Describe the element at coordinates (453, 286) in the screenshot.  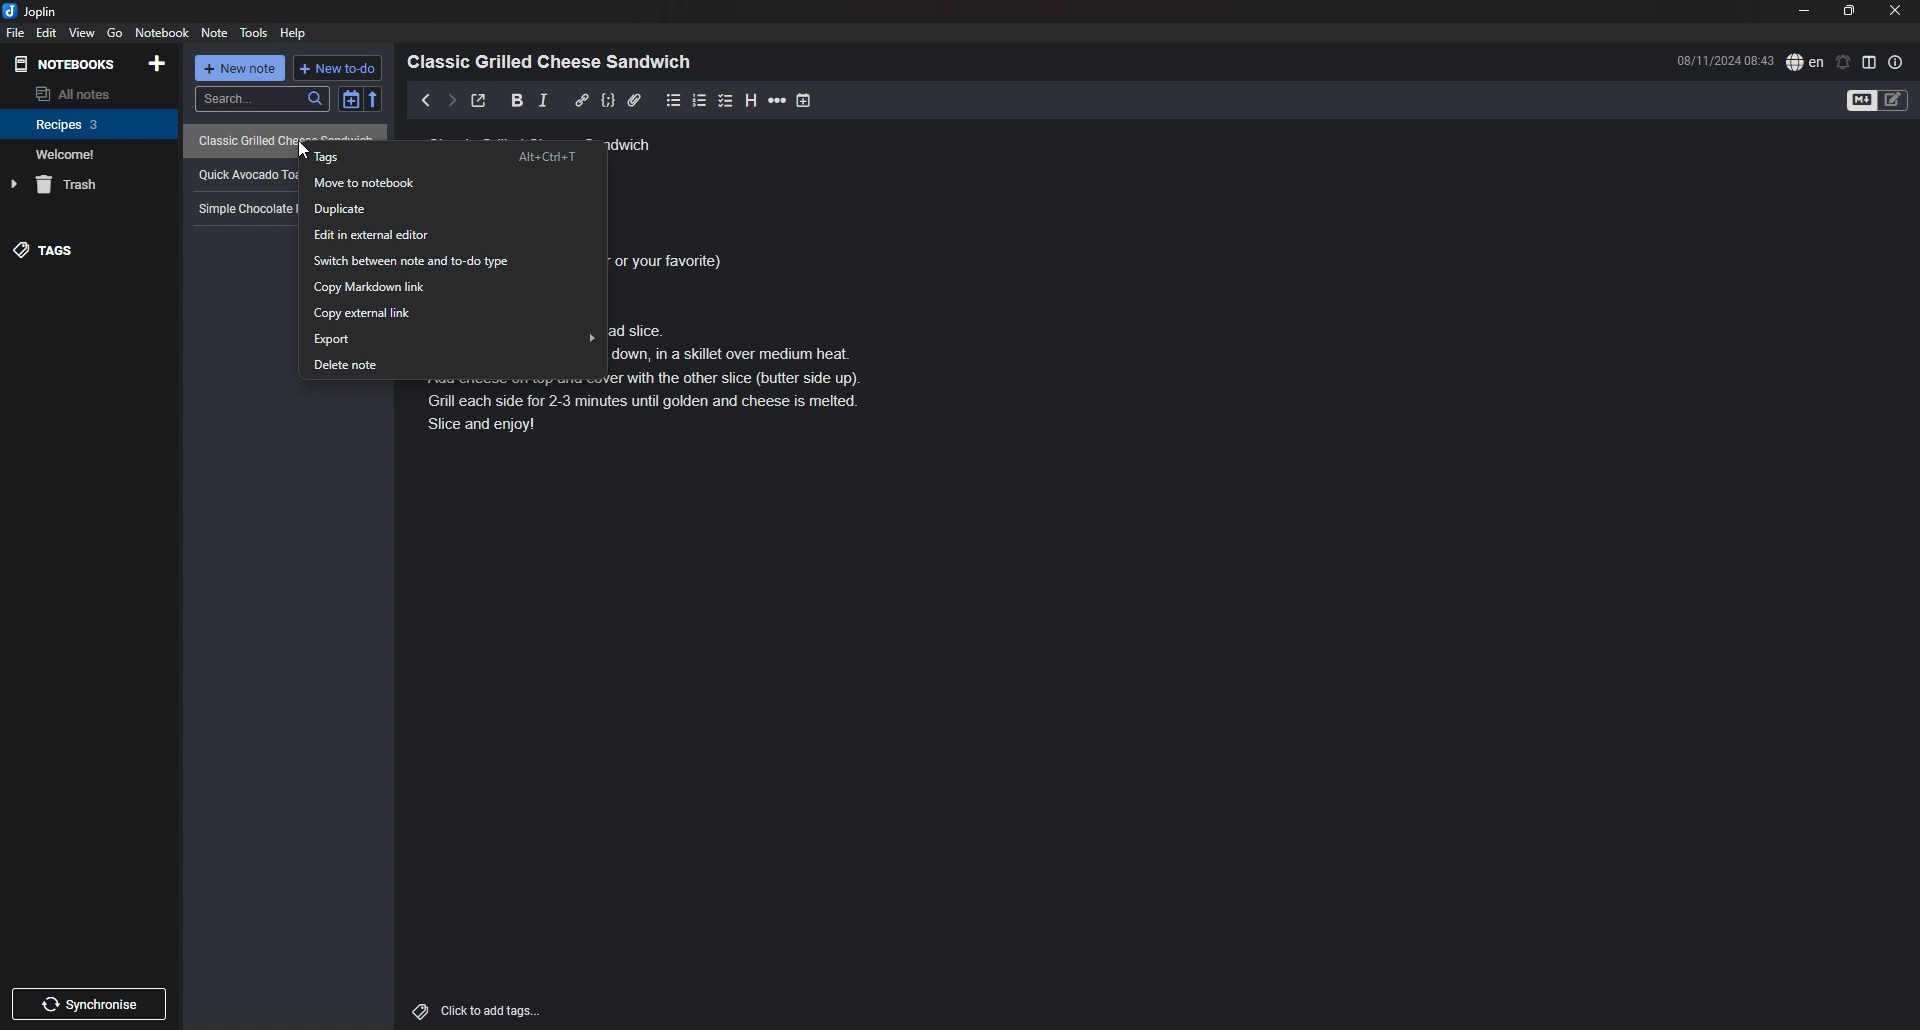
I see `copy markdown link` at that location.